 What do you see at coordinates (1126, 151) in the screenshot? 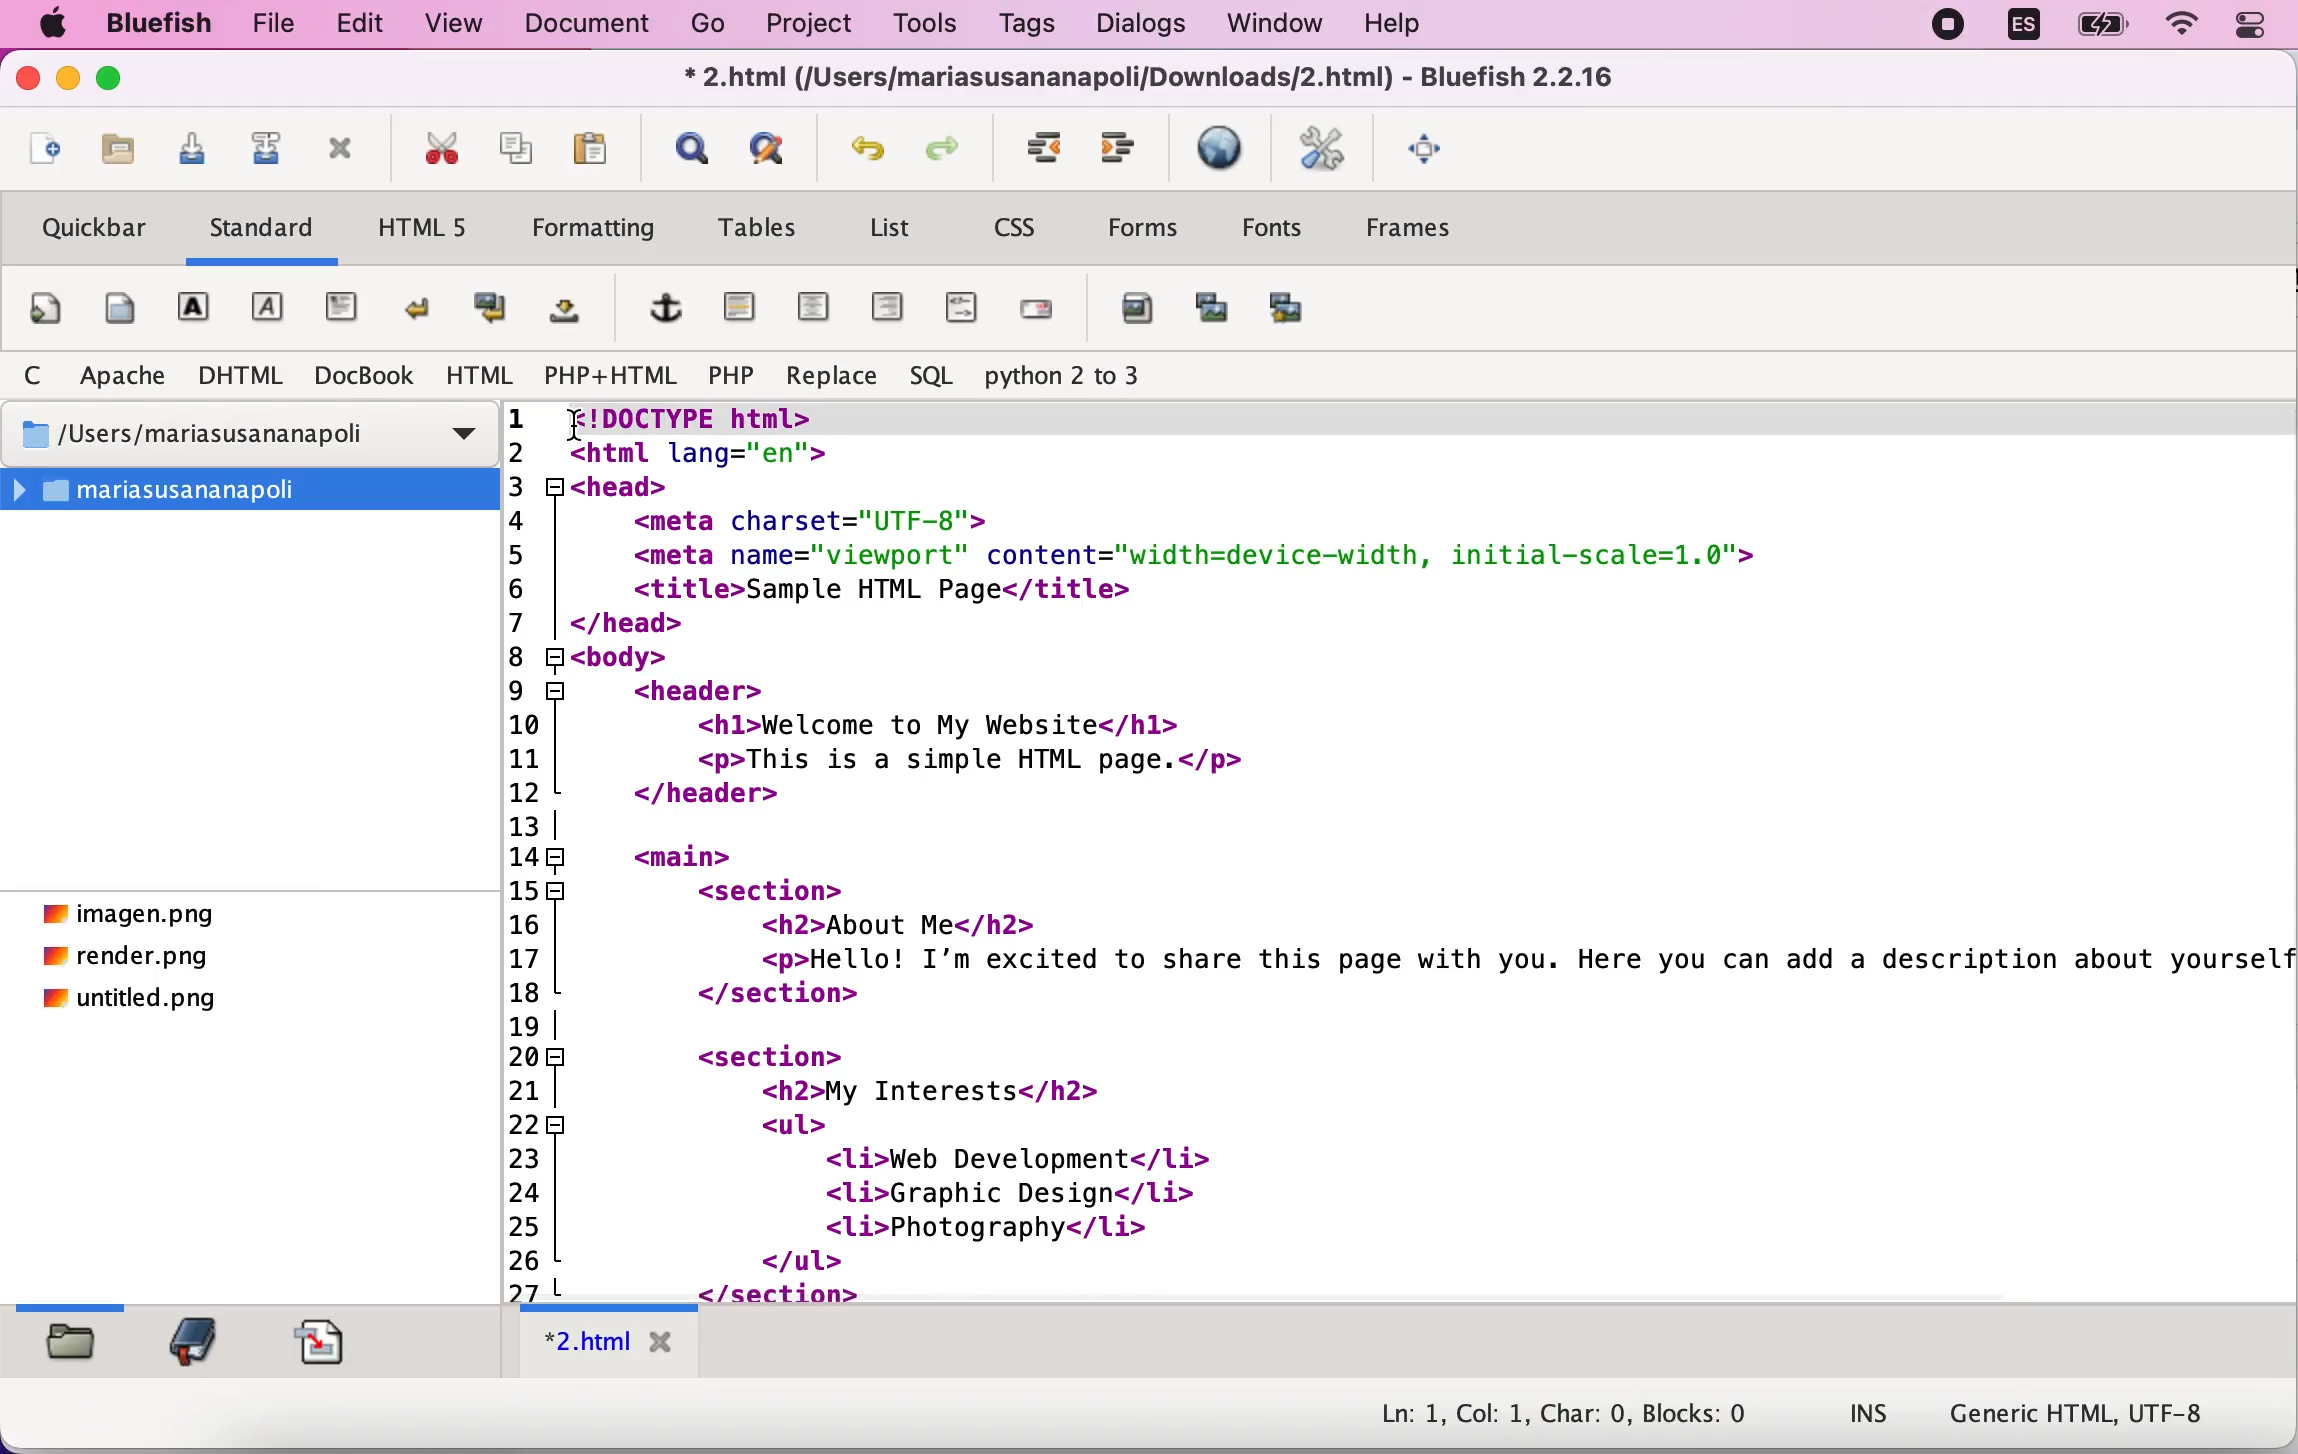
I see `indent` at bounding box center [1126, 151].